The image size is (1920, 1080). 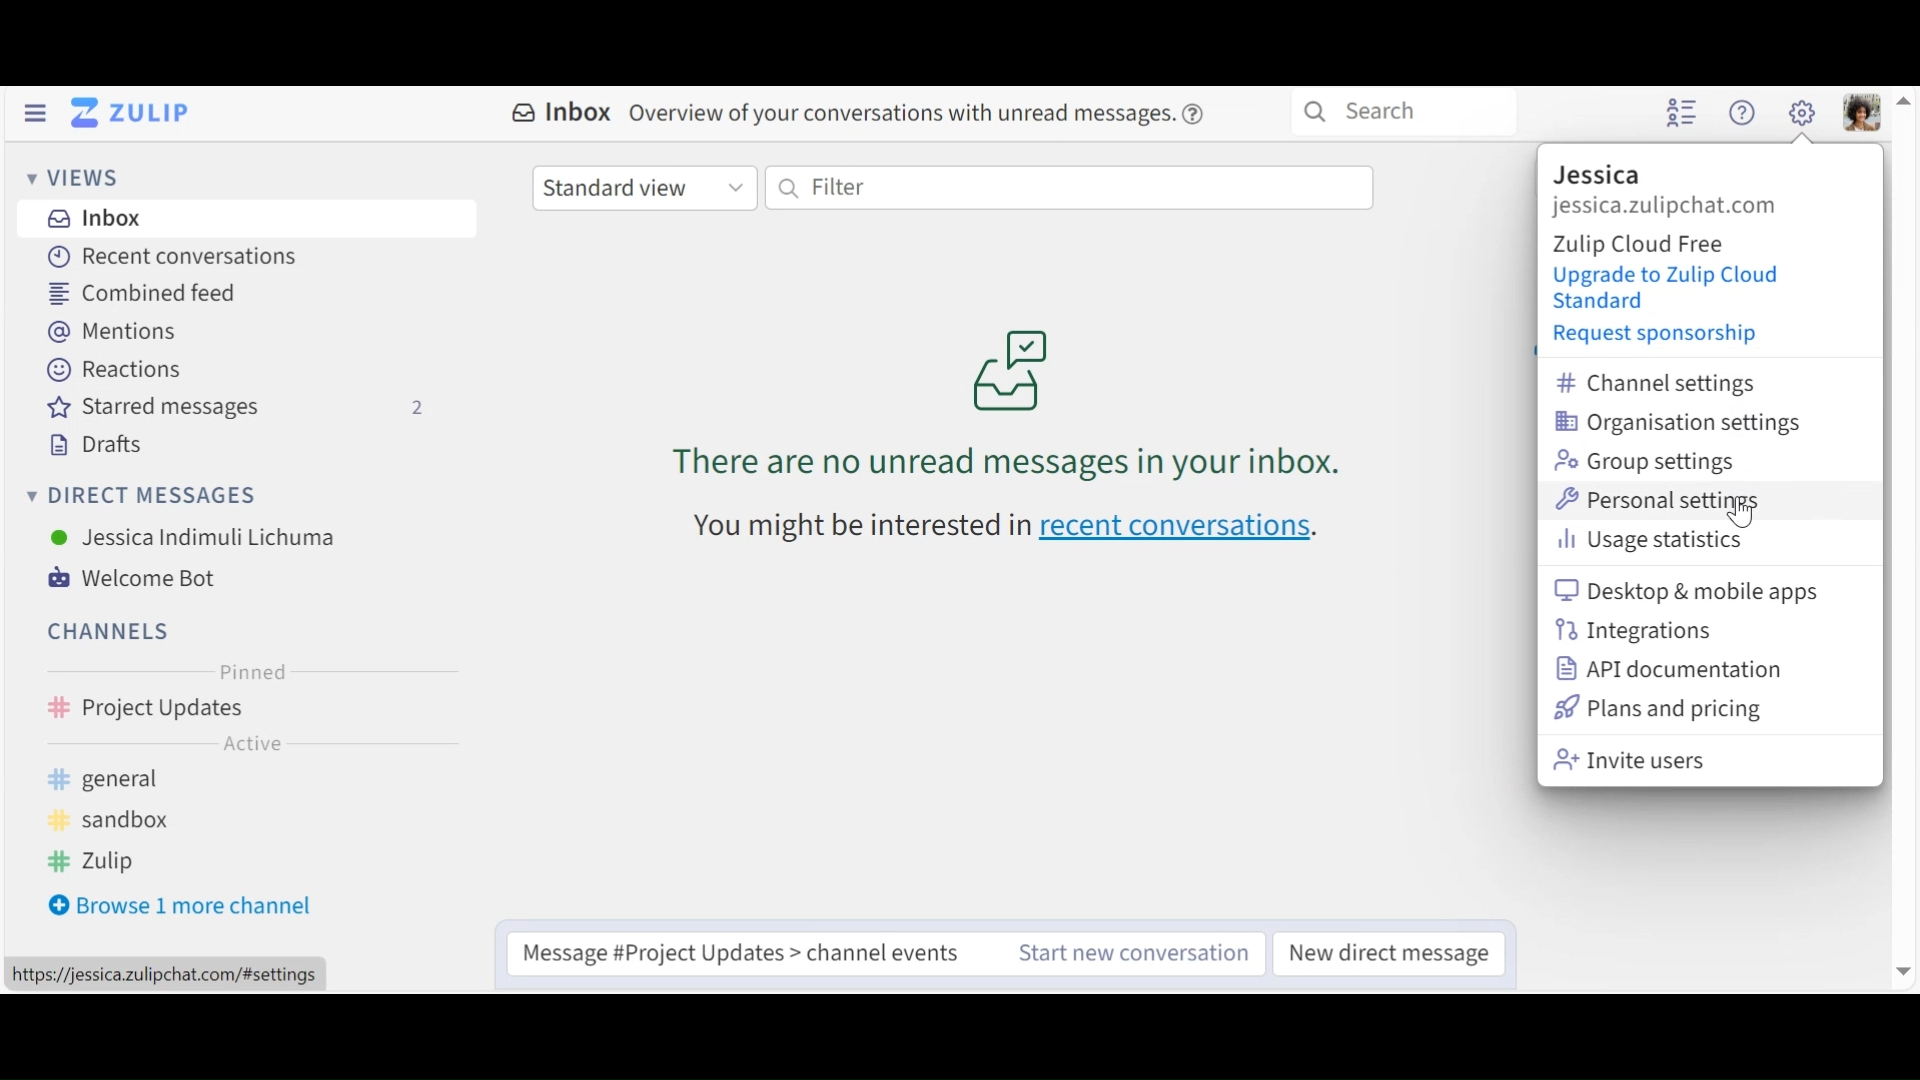 What do you see at coordinates (1690, 589) in the screenshot?
I see `Desktop & mobile apps` at bounding box center [1690, 589].